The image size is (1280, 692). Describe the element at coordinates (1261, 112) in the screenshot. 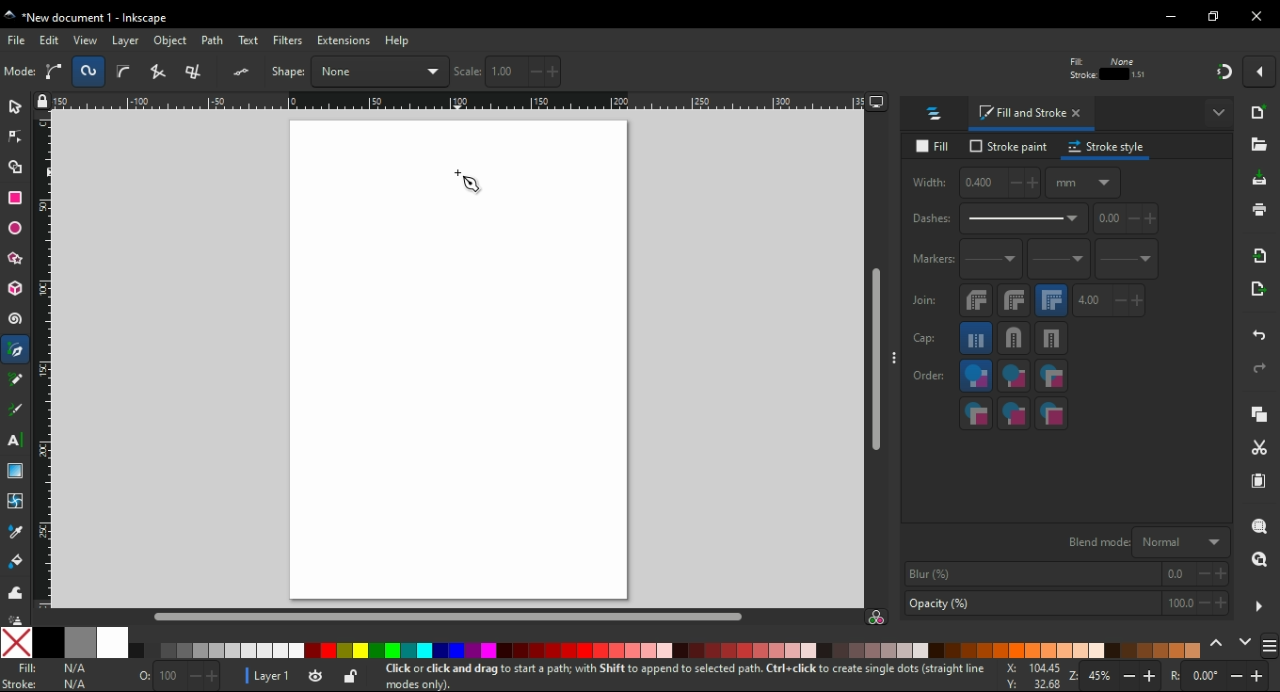

I see `new` at that location.